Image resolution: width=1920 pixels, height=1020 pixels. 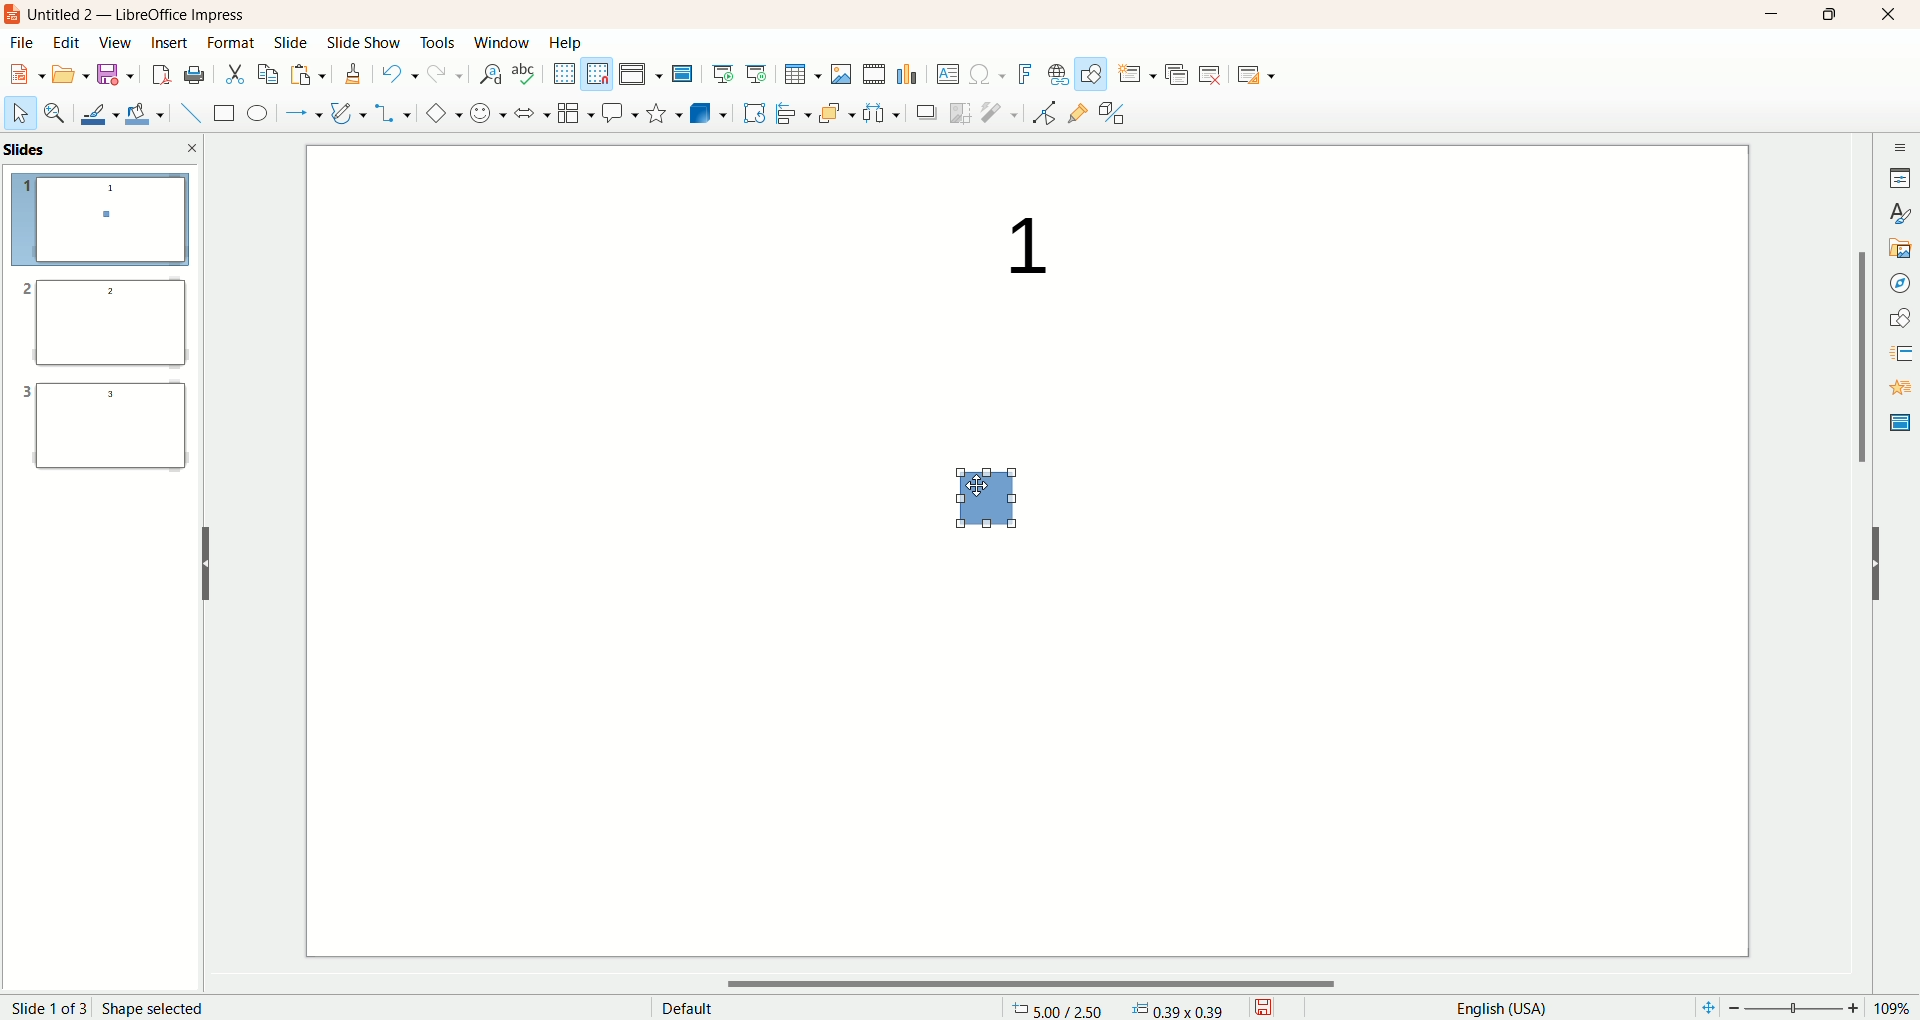 What do you see at coordinates (1861, 556) in the screenshot?
I see `vertical scroll bar` at bounding box center [1861, 556].